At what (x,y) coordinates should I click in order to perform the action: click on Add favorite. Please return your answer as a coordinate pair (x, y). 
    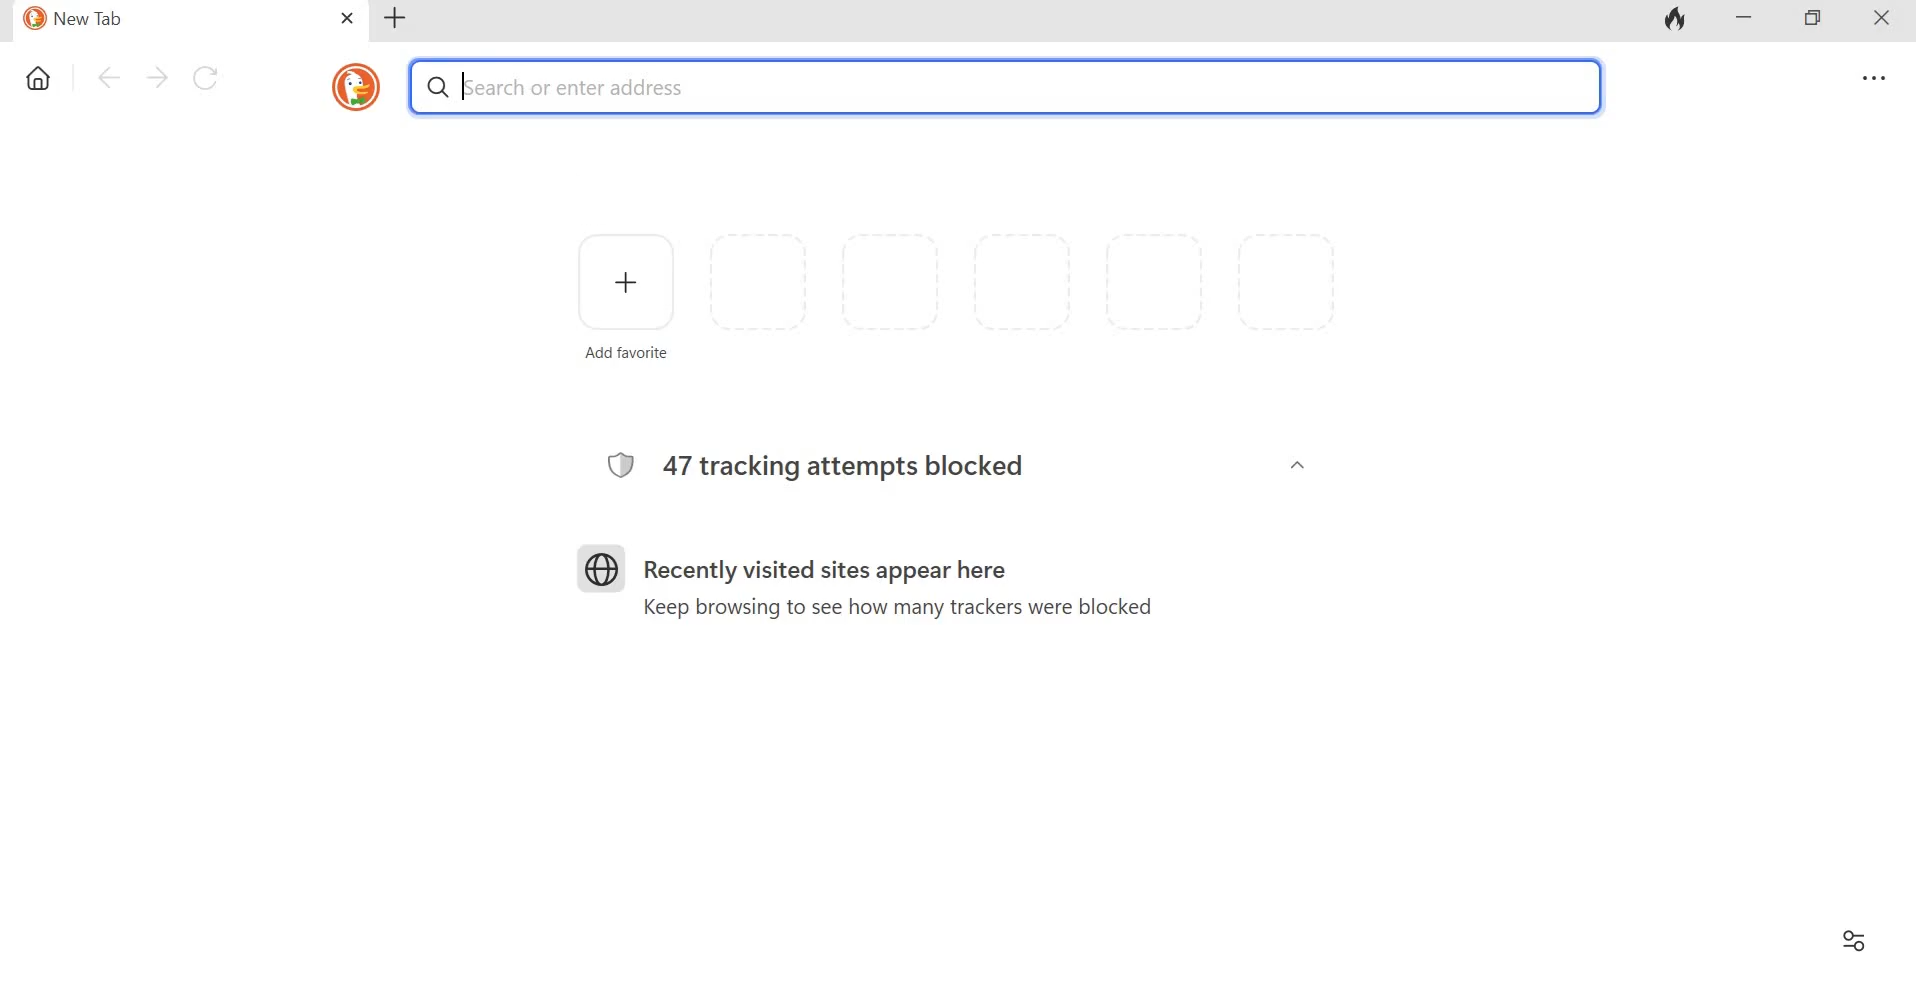
    Looking at the image, I should click on (627, 282).